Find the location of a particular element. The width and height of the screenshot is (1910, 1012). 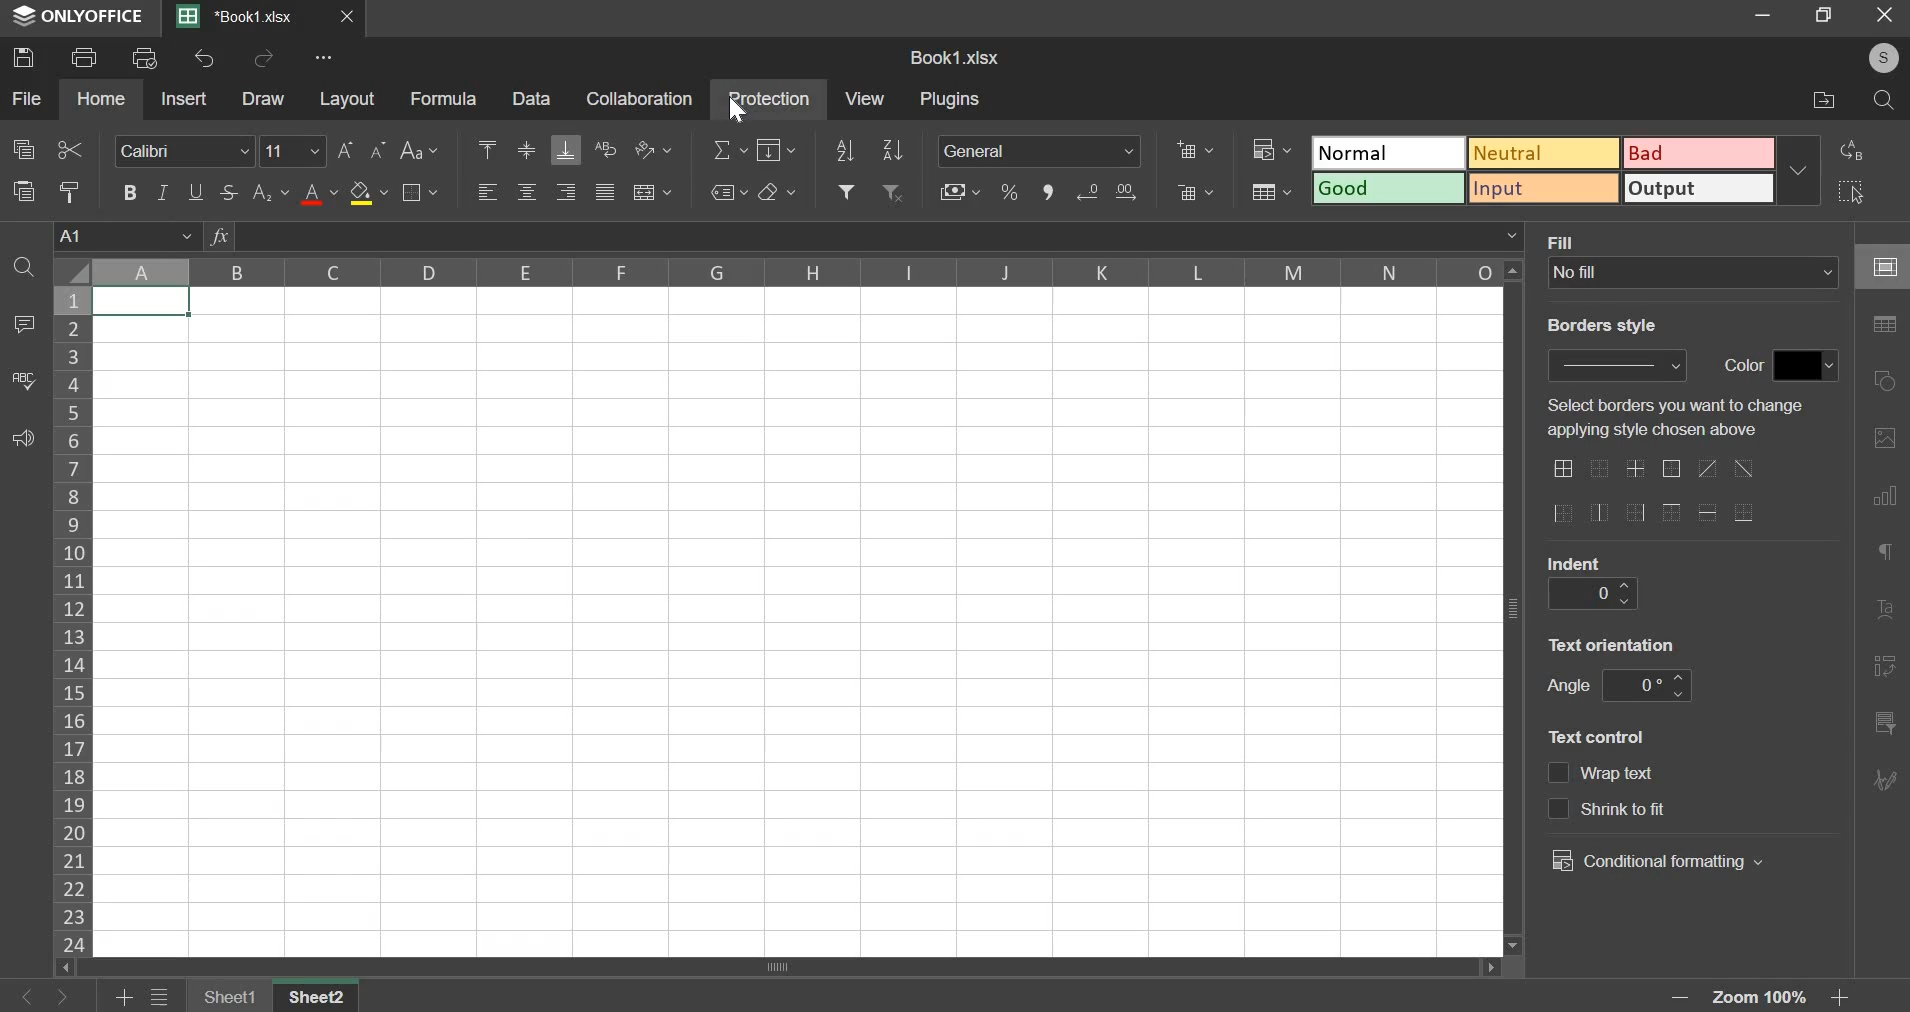

conditional formatting is located at coordinates (1273, 147).